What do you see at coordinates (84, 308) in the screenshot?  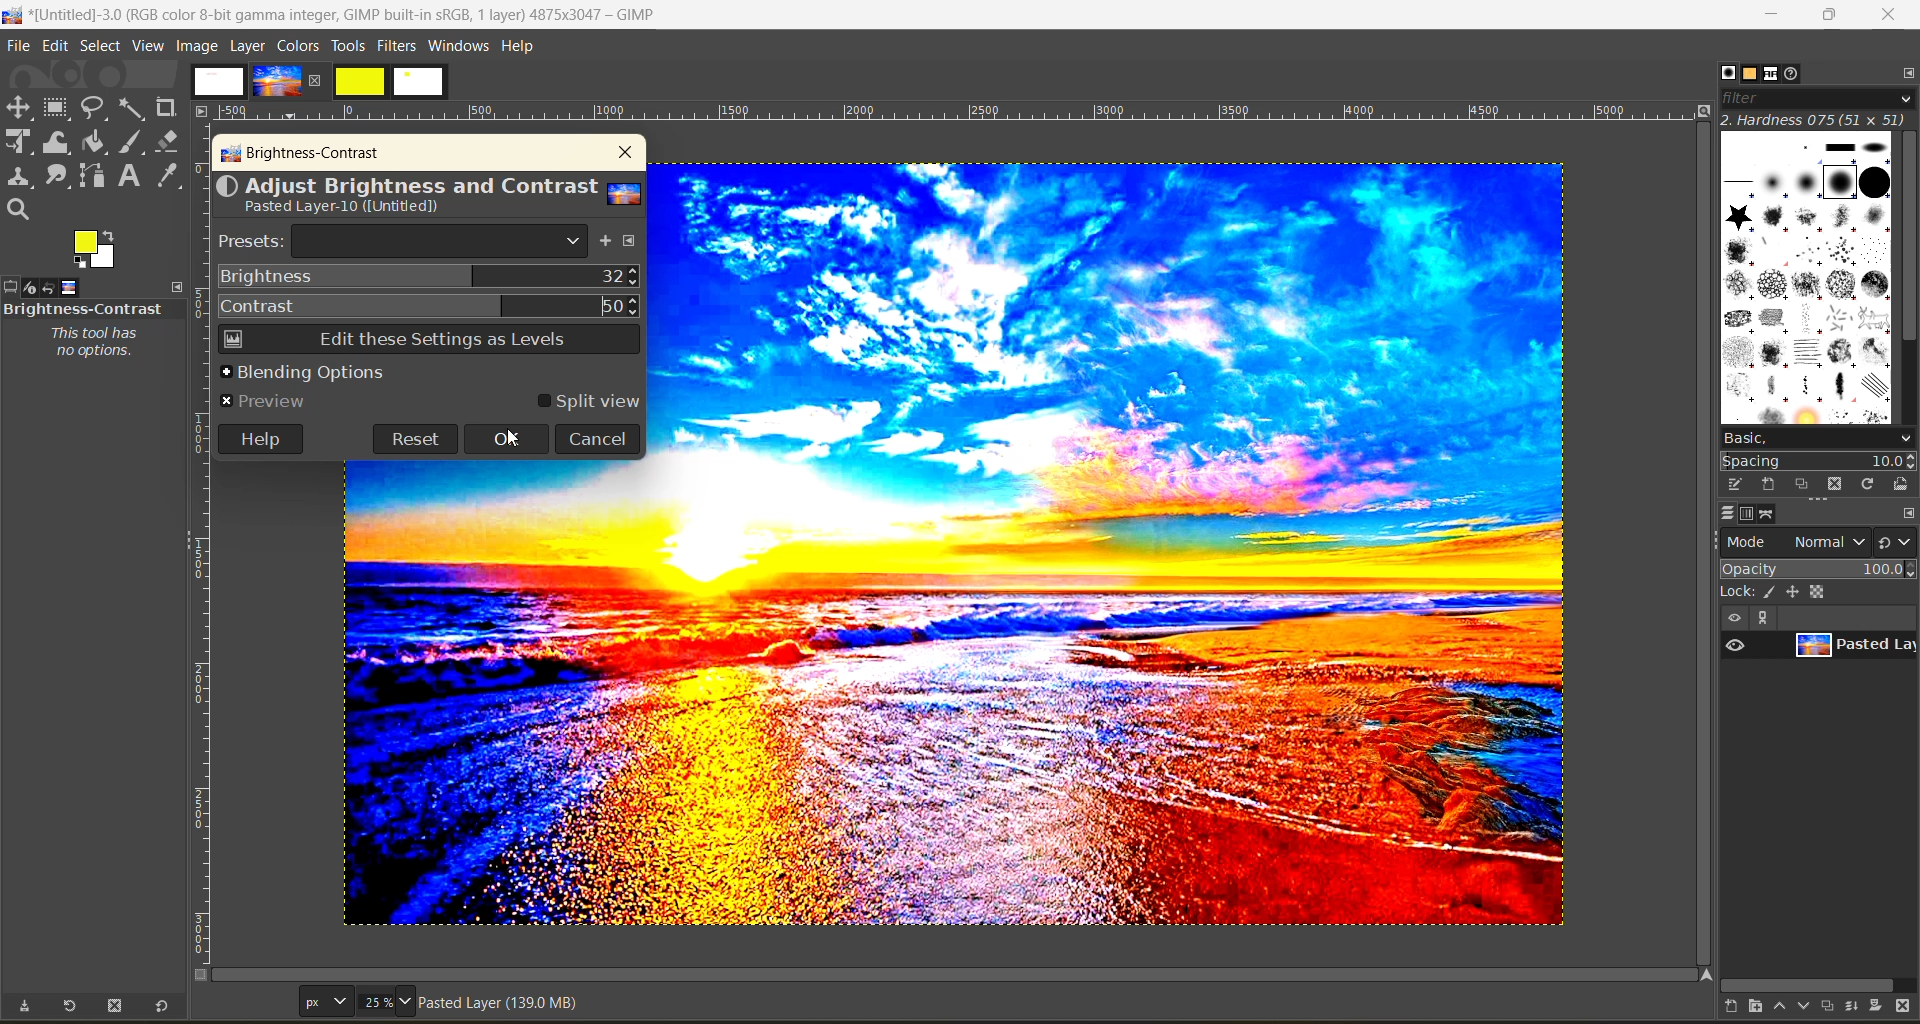 I see `Brightness and contrast` at bounding box center [84, 308].